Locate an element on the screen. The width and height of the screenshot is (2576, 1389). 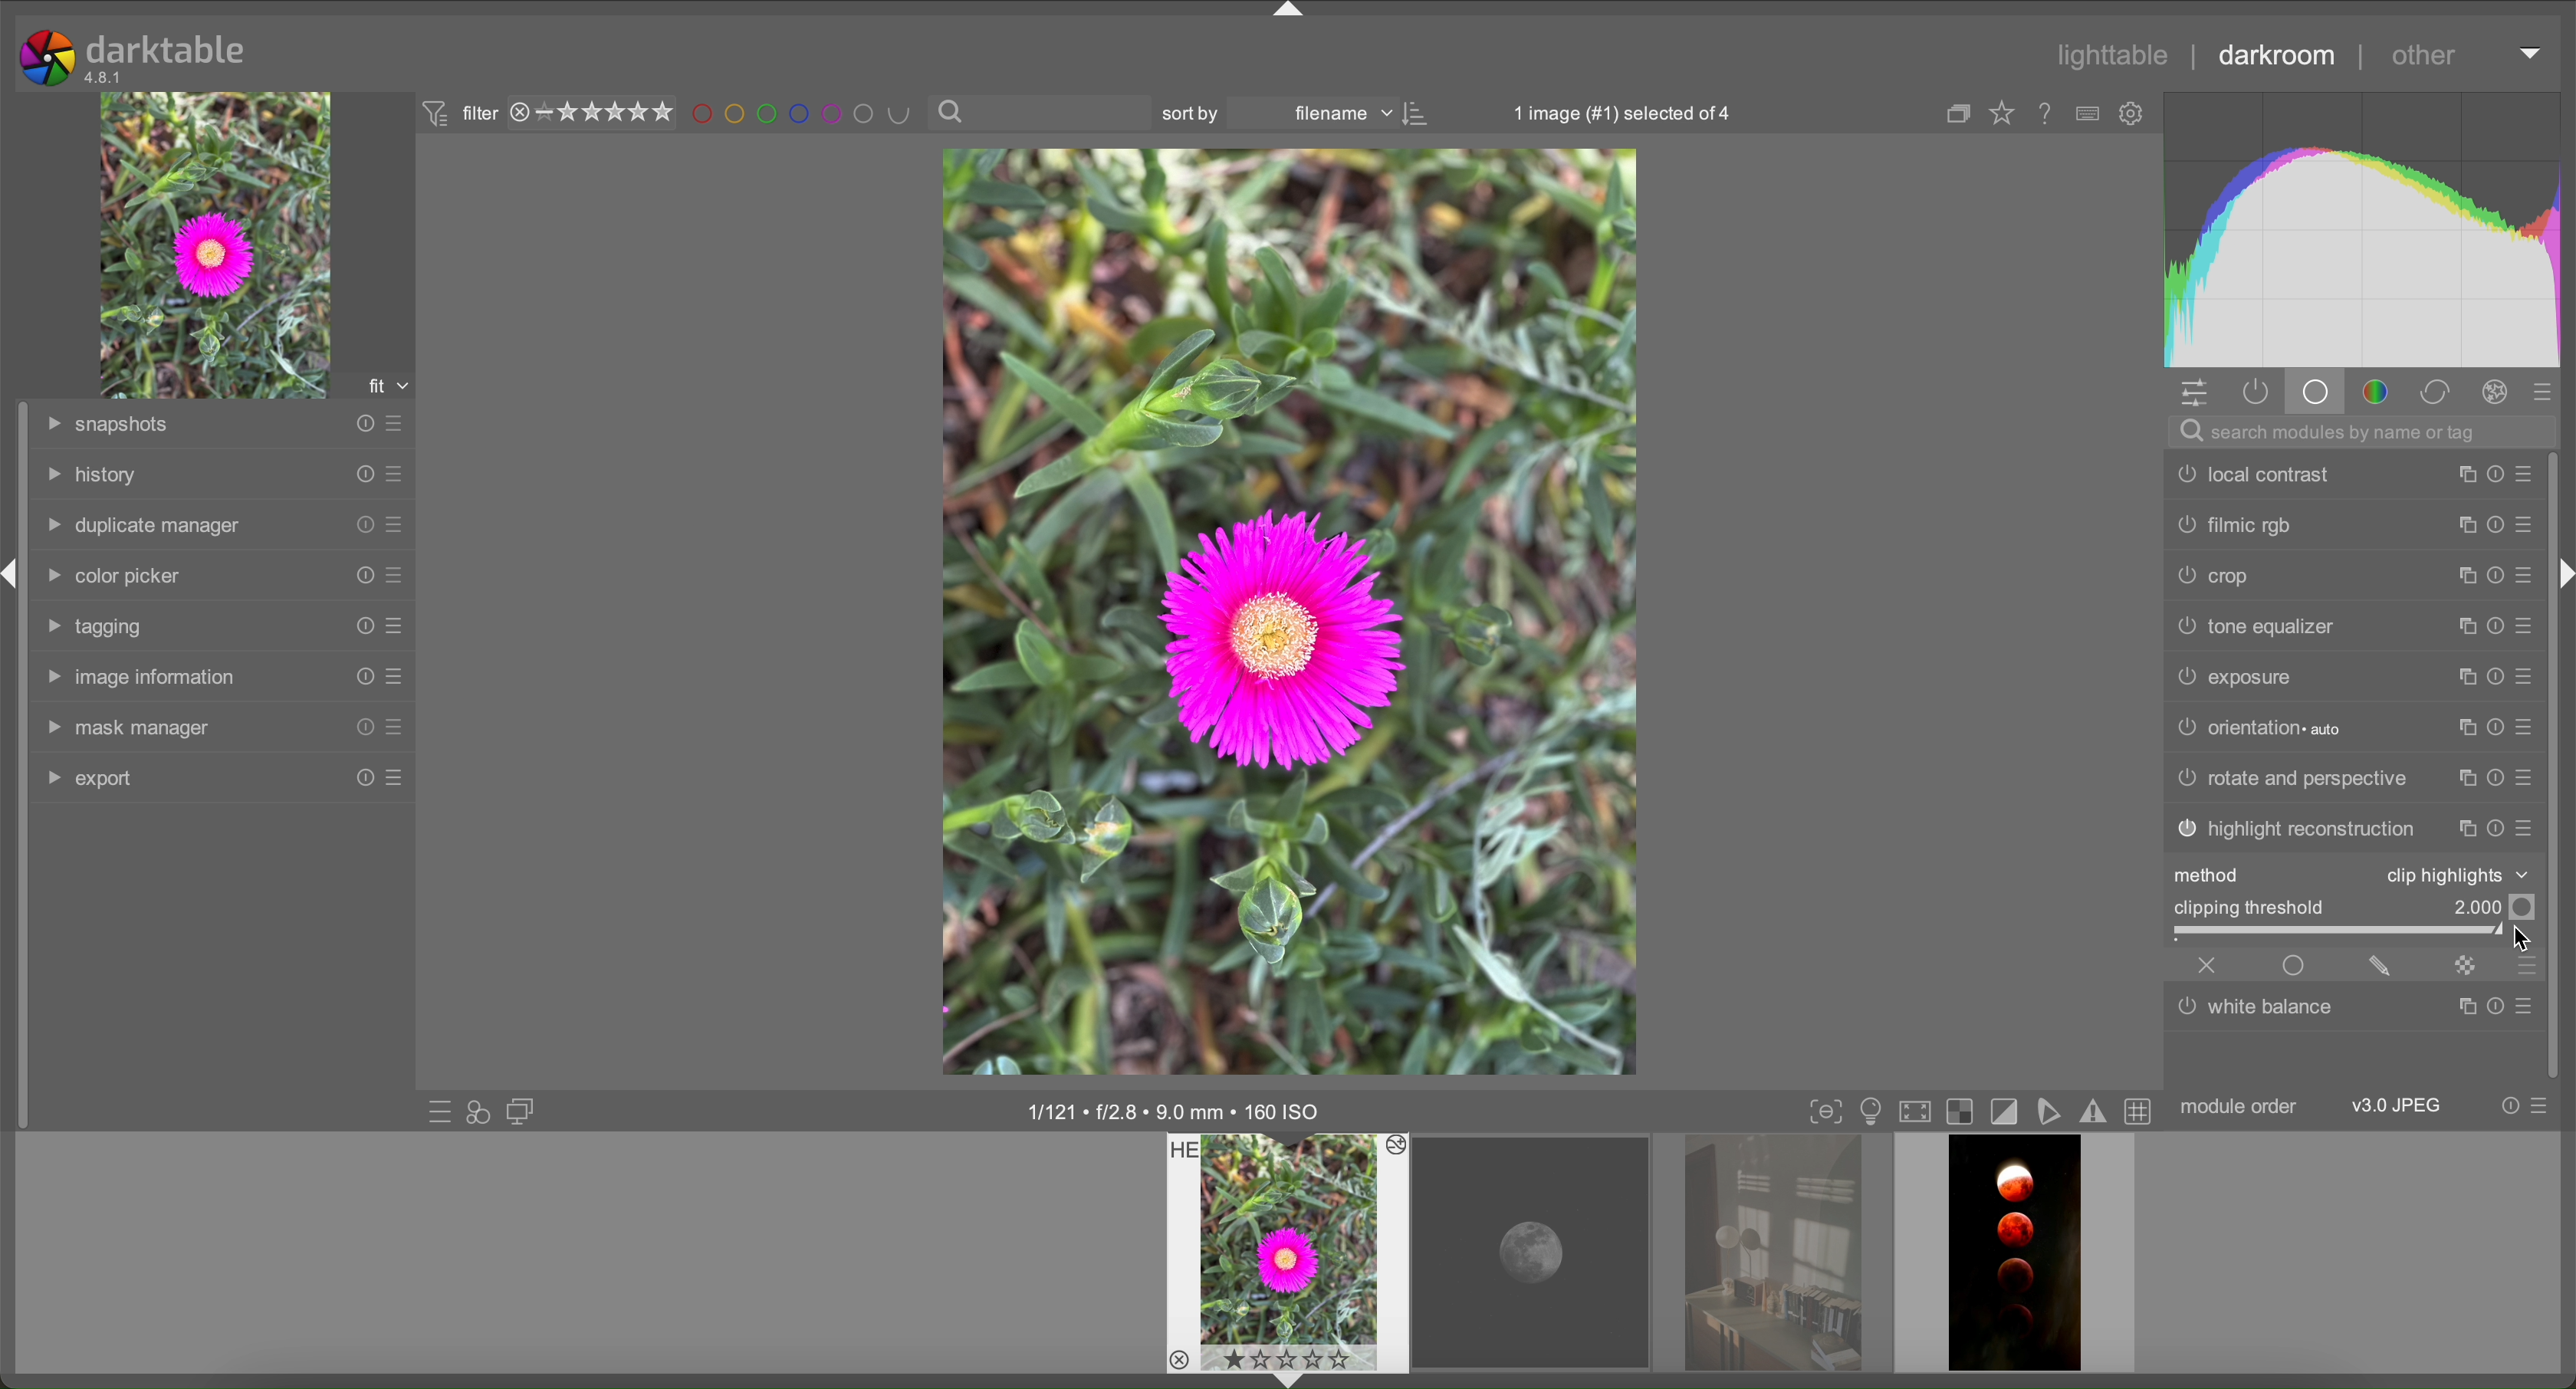
presets is located at coordinates (400, 475).